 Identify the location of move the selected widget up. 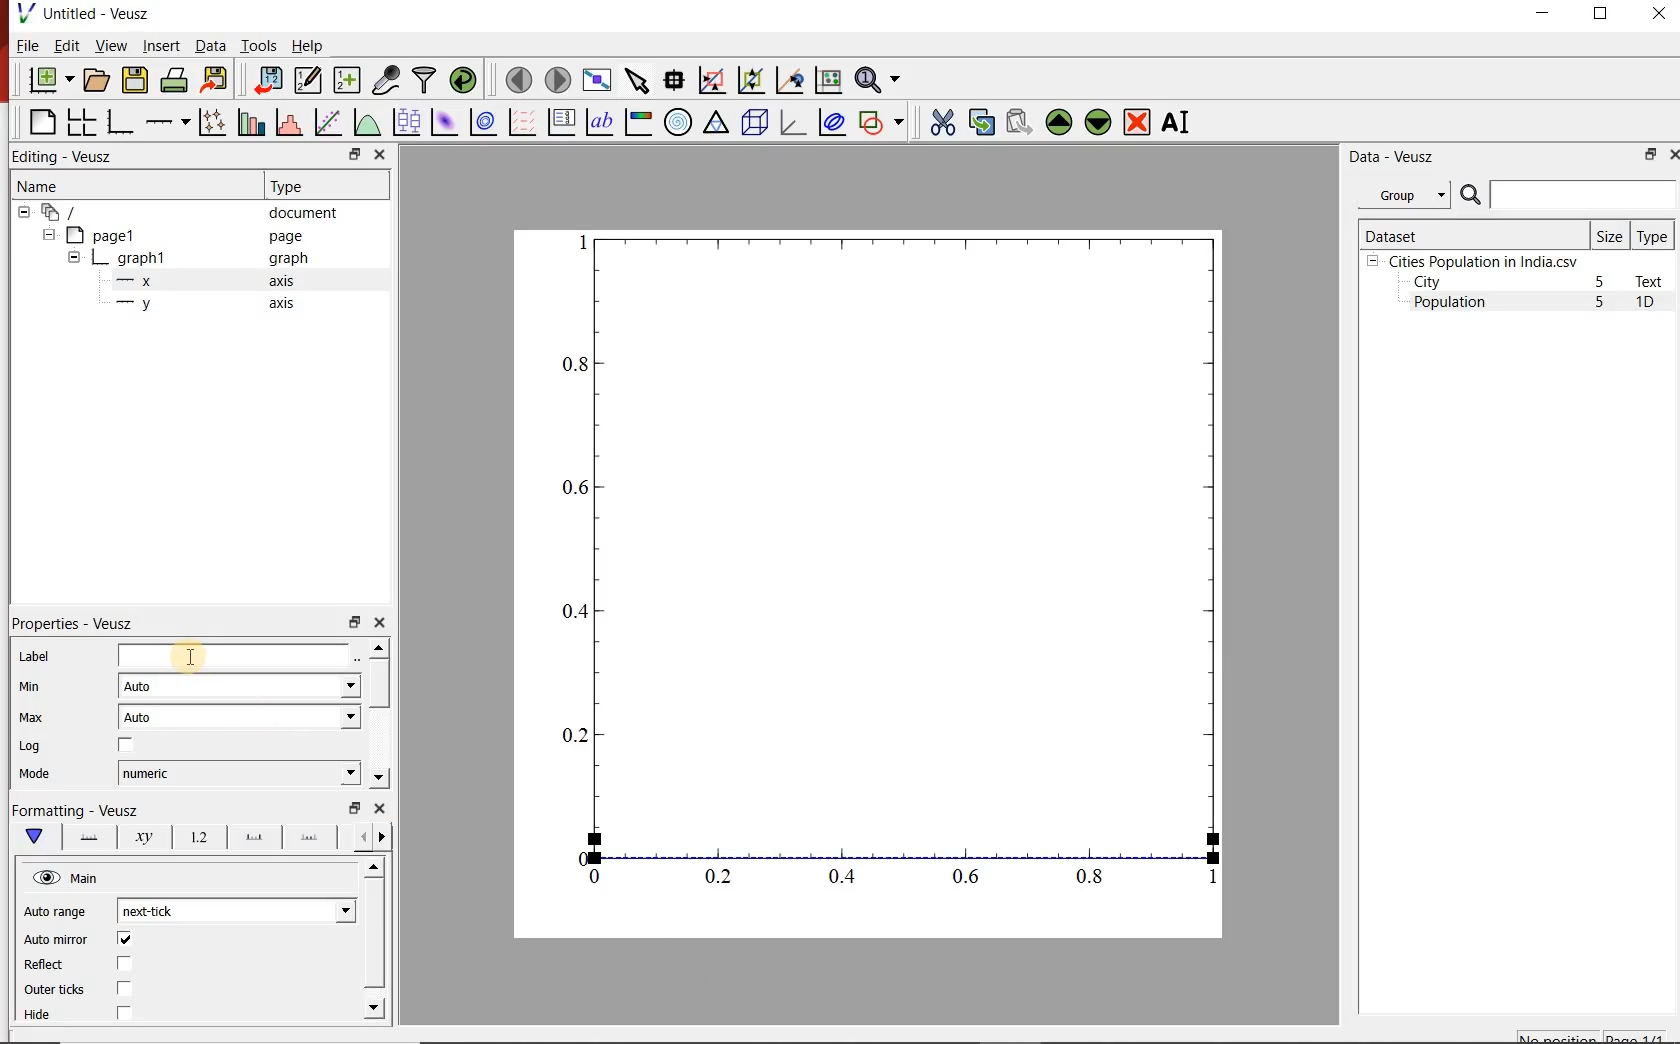
(1059, 121).